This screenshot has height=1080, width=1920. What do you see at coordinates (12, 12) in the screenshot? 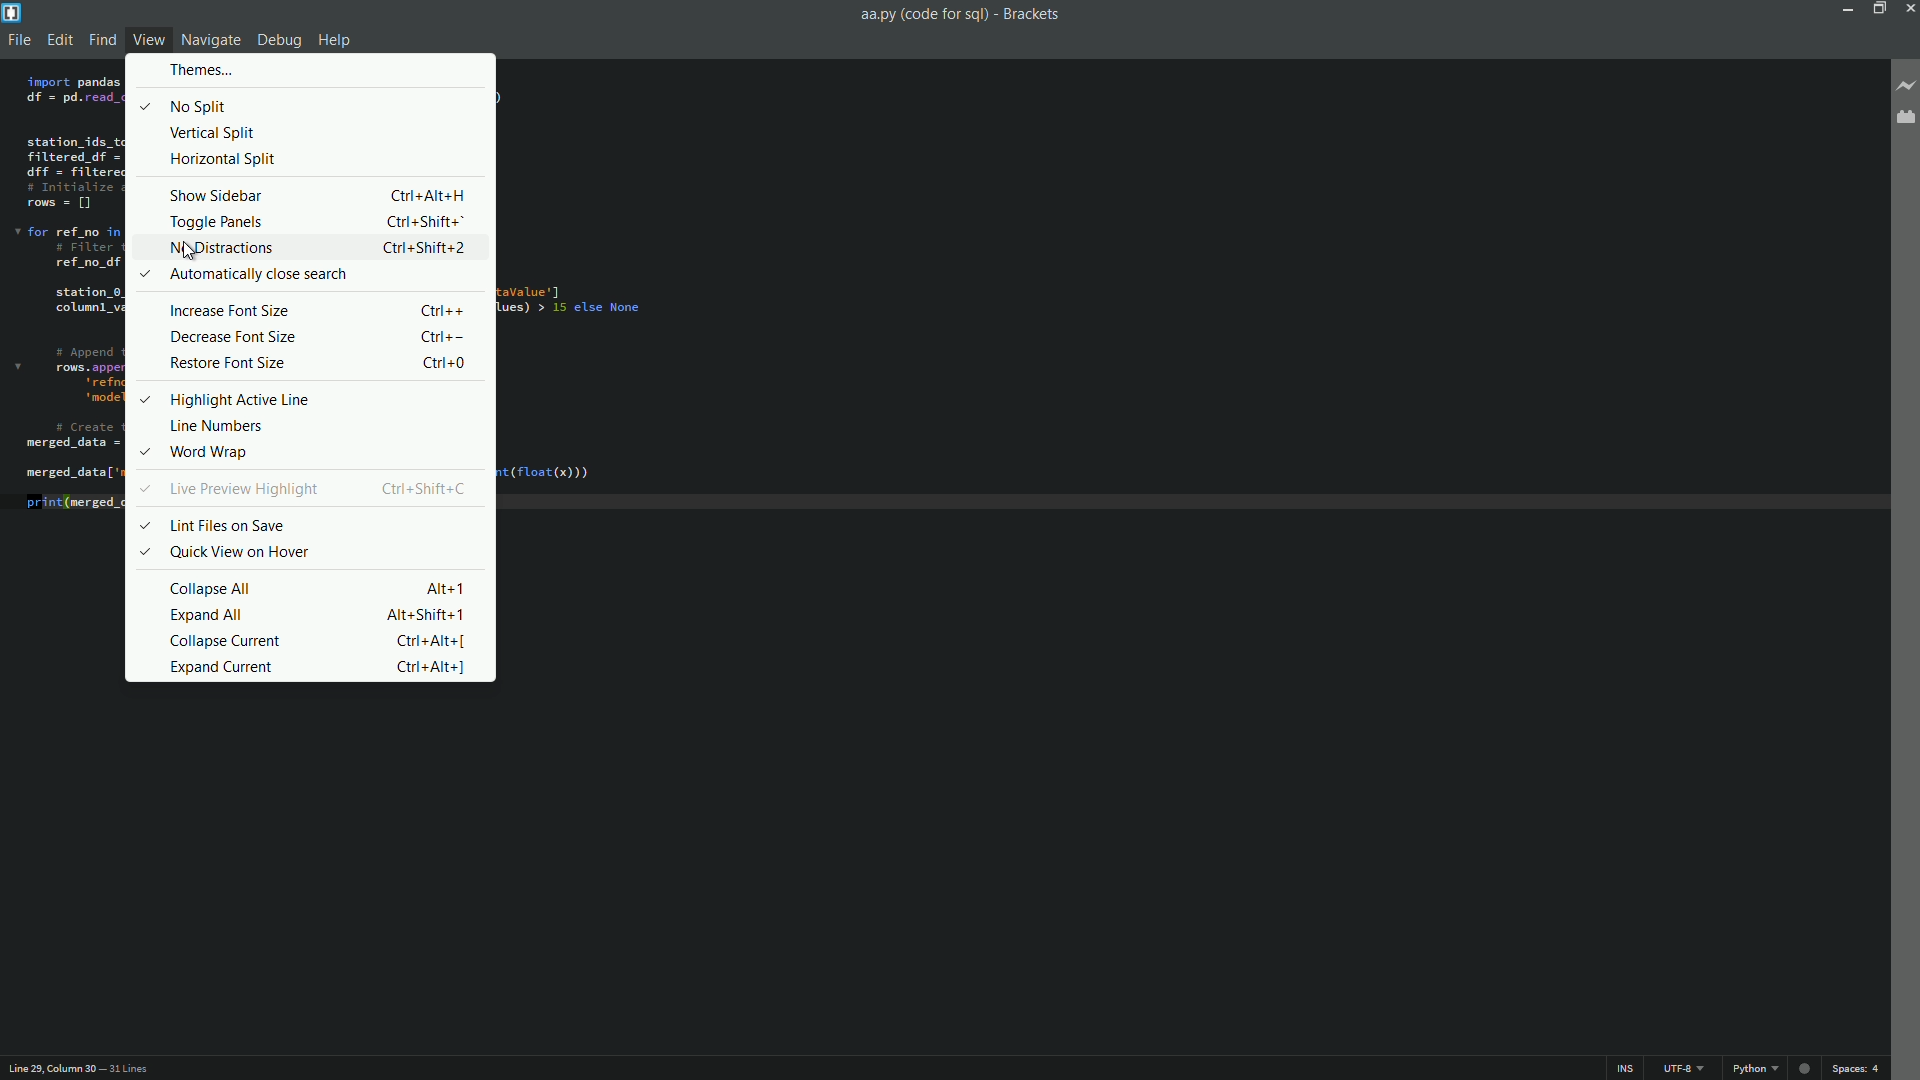
I see `app icon` at bounding box center [12, 12].